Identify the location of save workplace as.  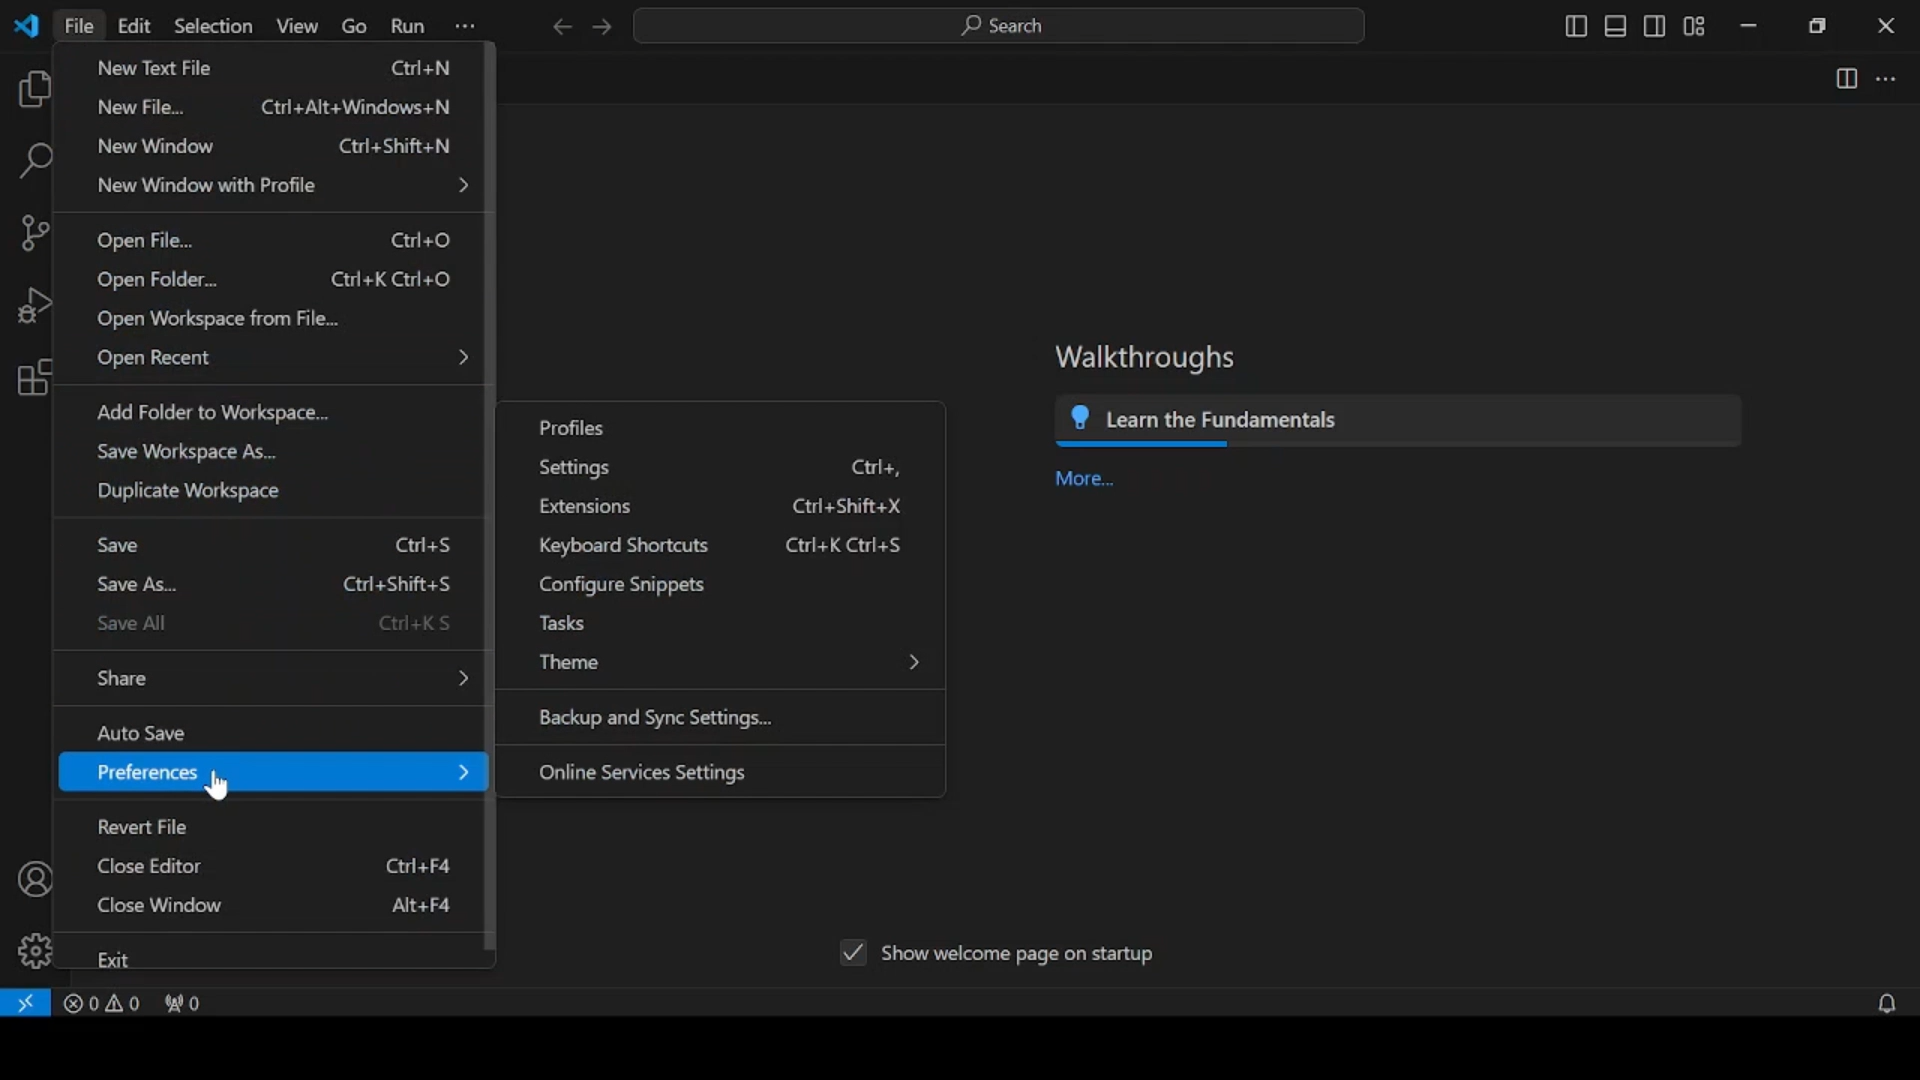
(183, 452).